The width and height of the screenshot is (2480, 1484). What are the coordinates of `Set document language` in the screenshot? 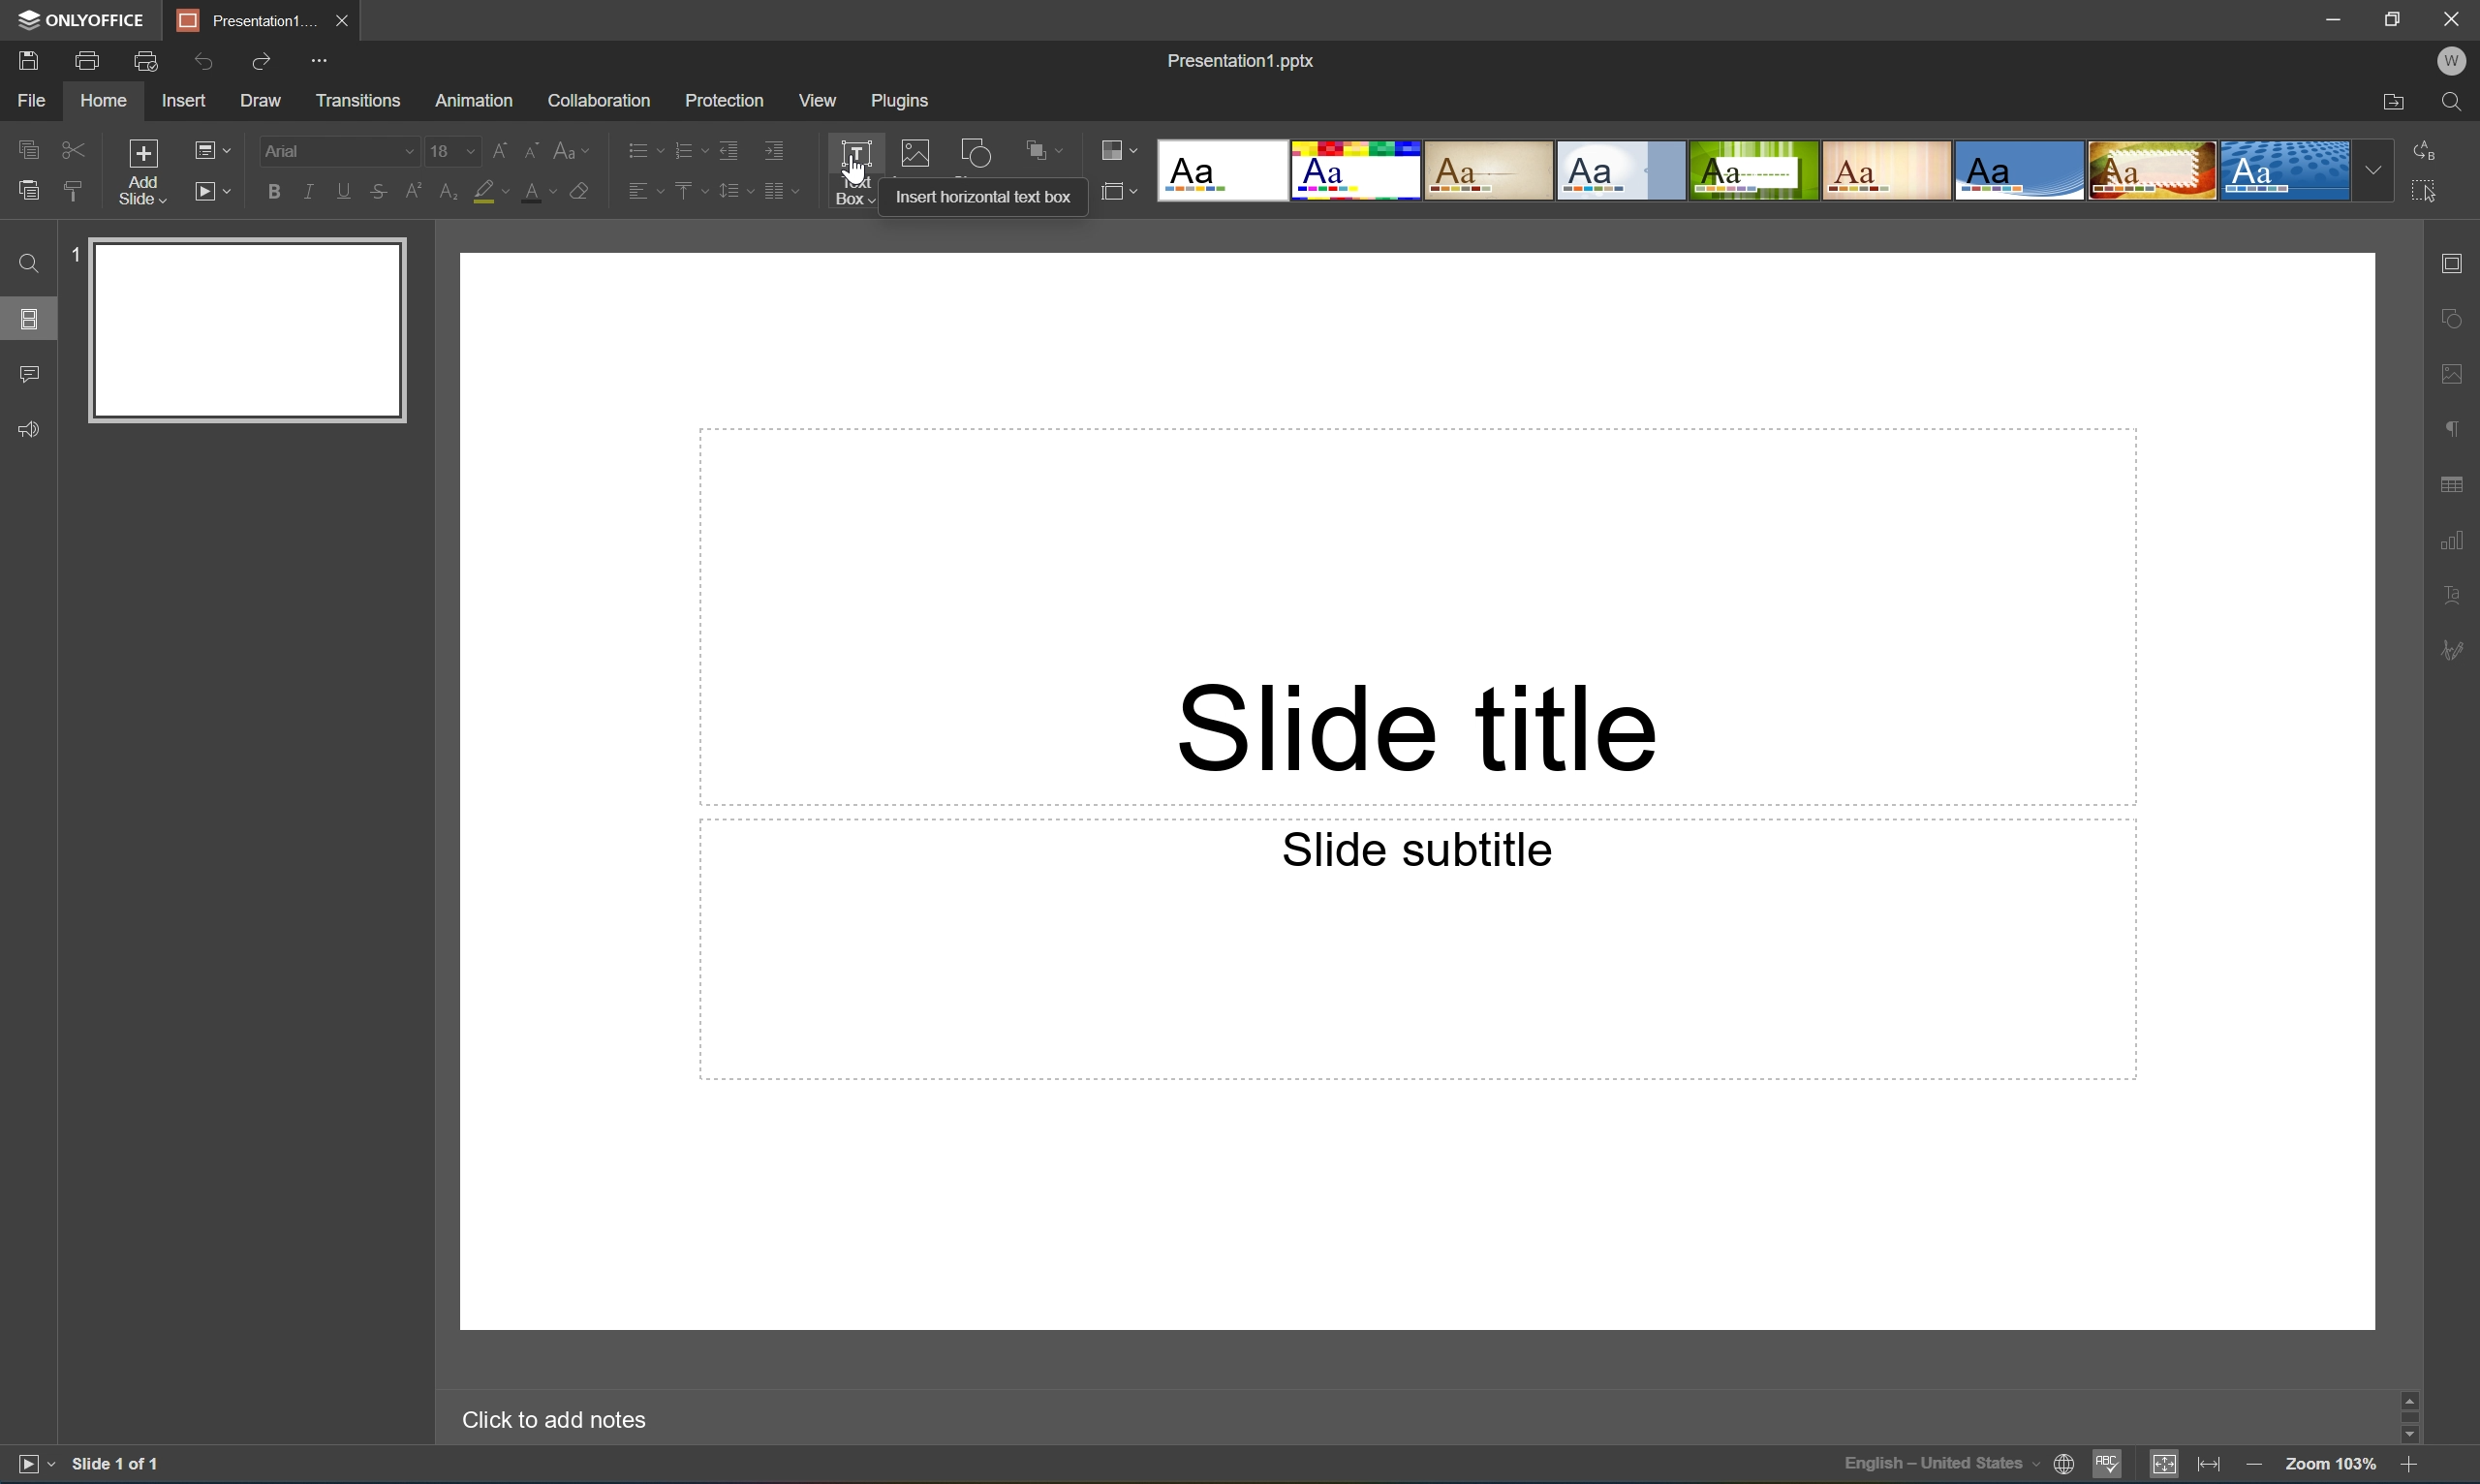 It's located at (2069, 1467).